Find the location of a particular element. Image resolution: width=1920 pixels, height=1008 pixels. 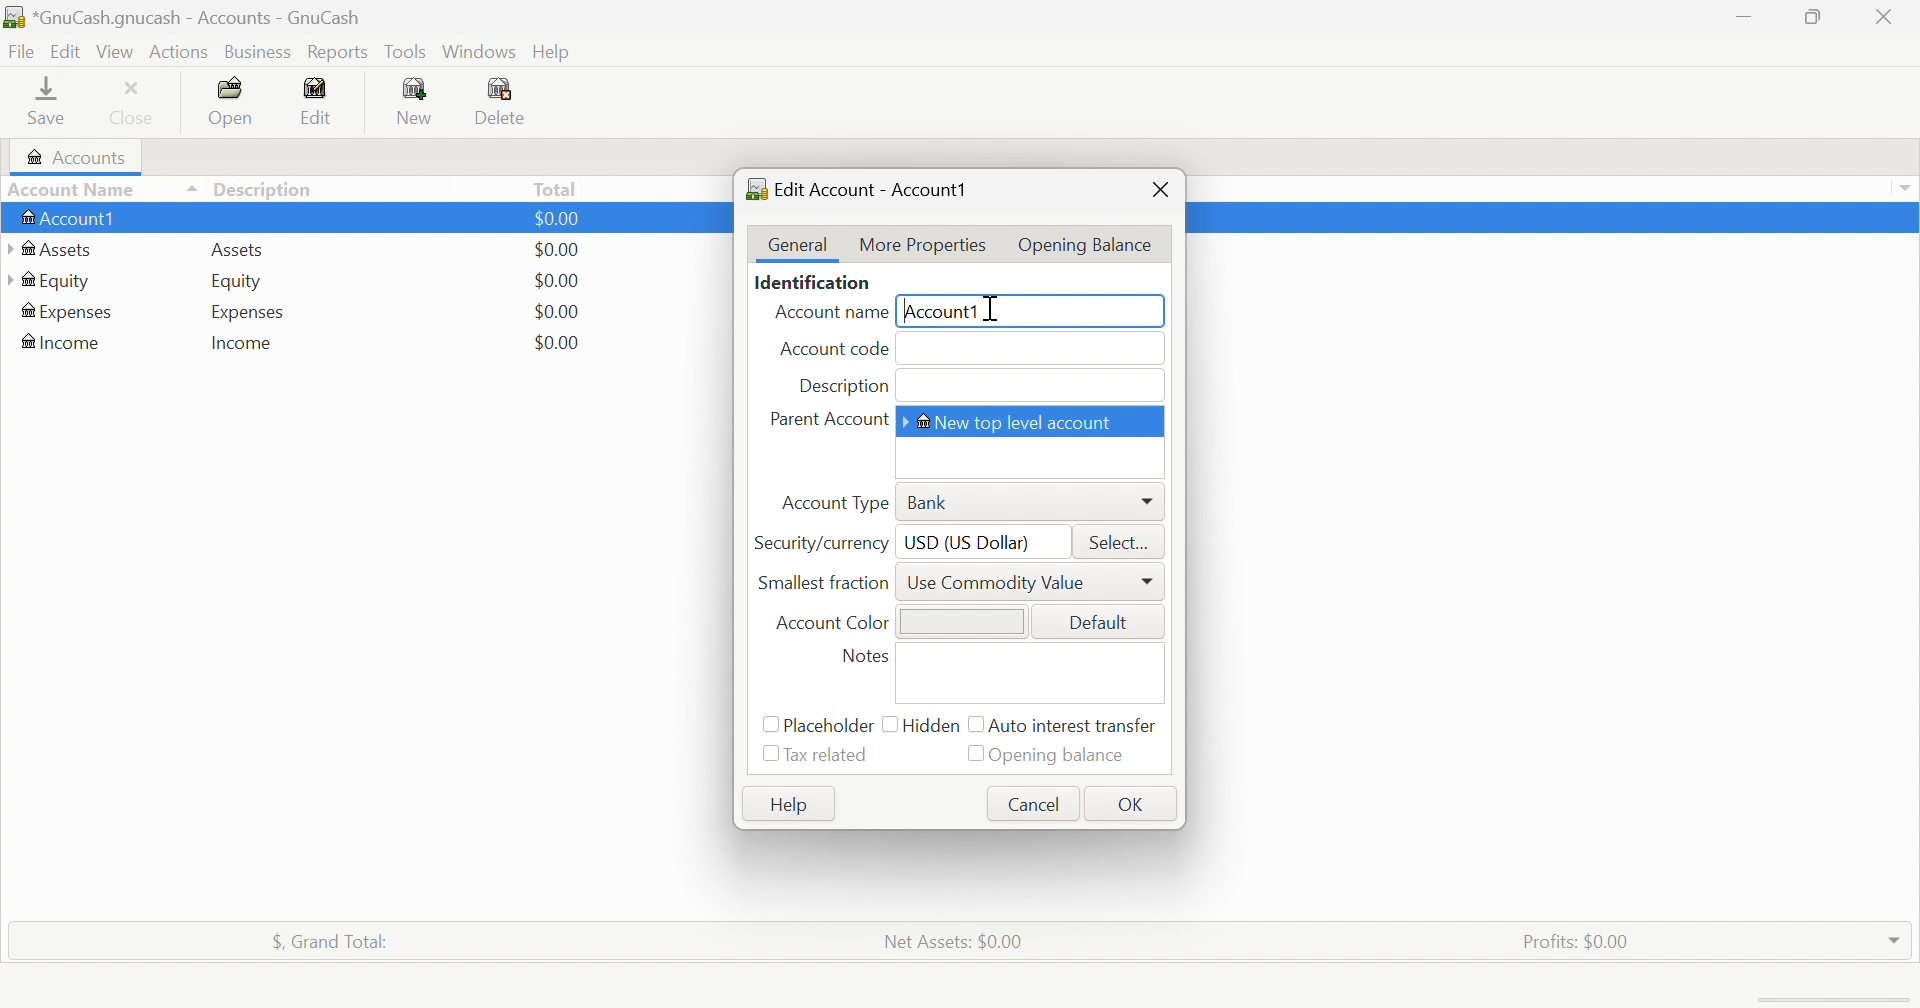

Assets is located at coordinates (56, 251).